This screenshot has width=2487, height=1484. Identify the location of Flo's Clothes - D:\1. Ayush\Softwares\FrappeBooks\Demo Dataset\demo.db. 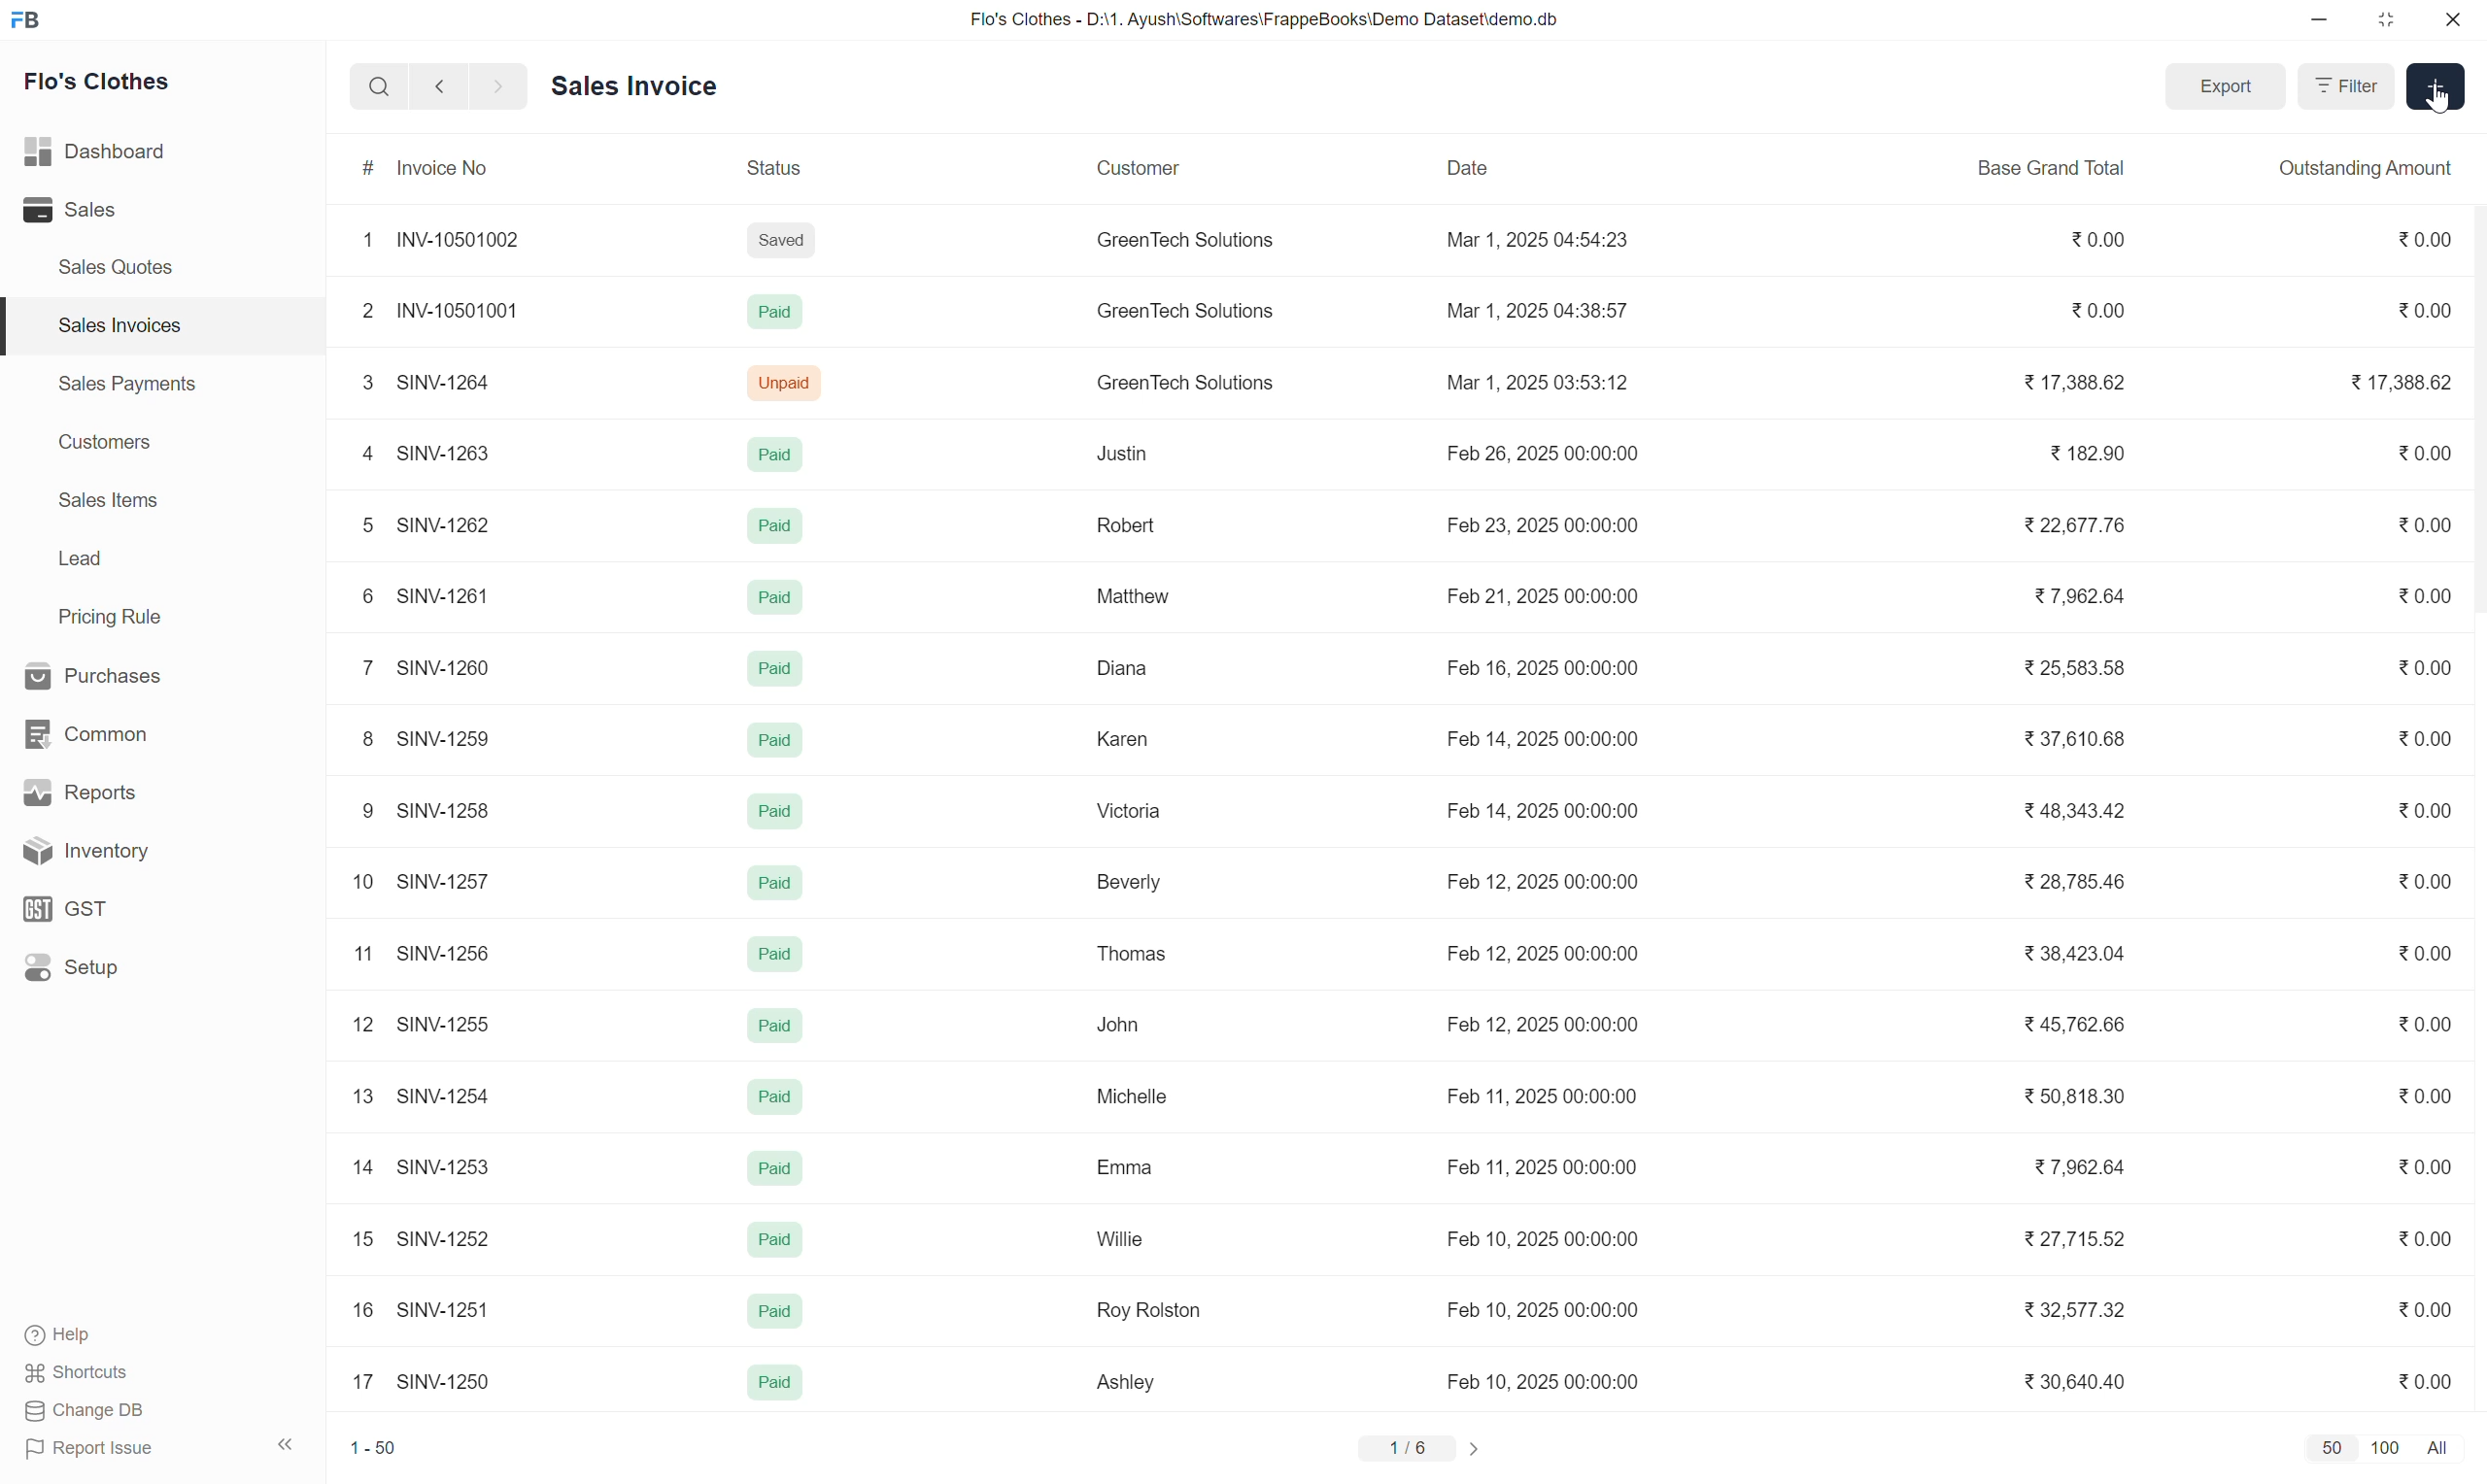
(1283, 22).